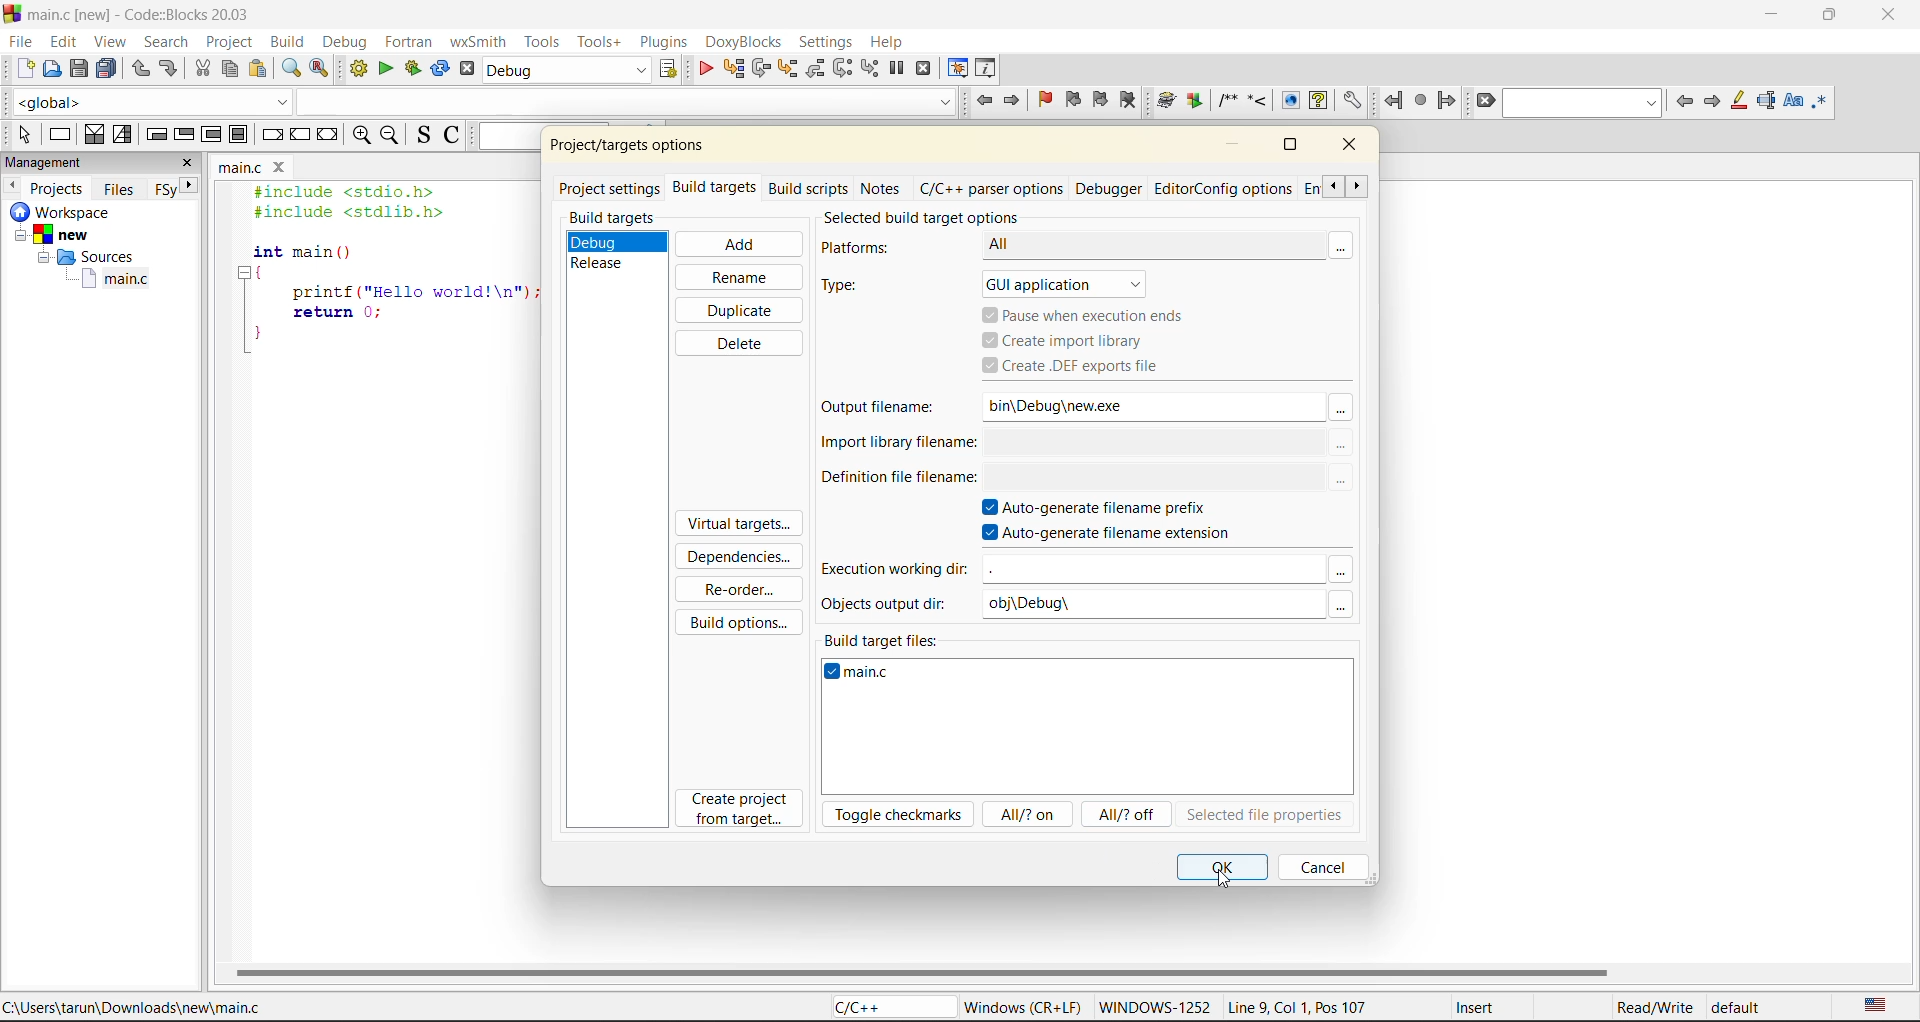  What do you see at coordinates (603, 41) in the screenshot?
I see `tools` at bounding box center [603, 41].